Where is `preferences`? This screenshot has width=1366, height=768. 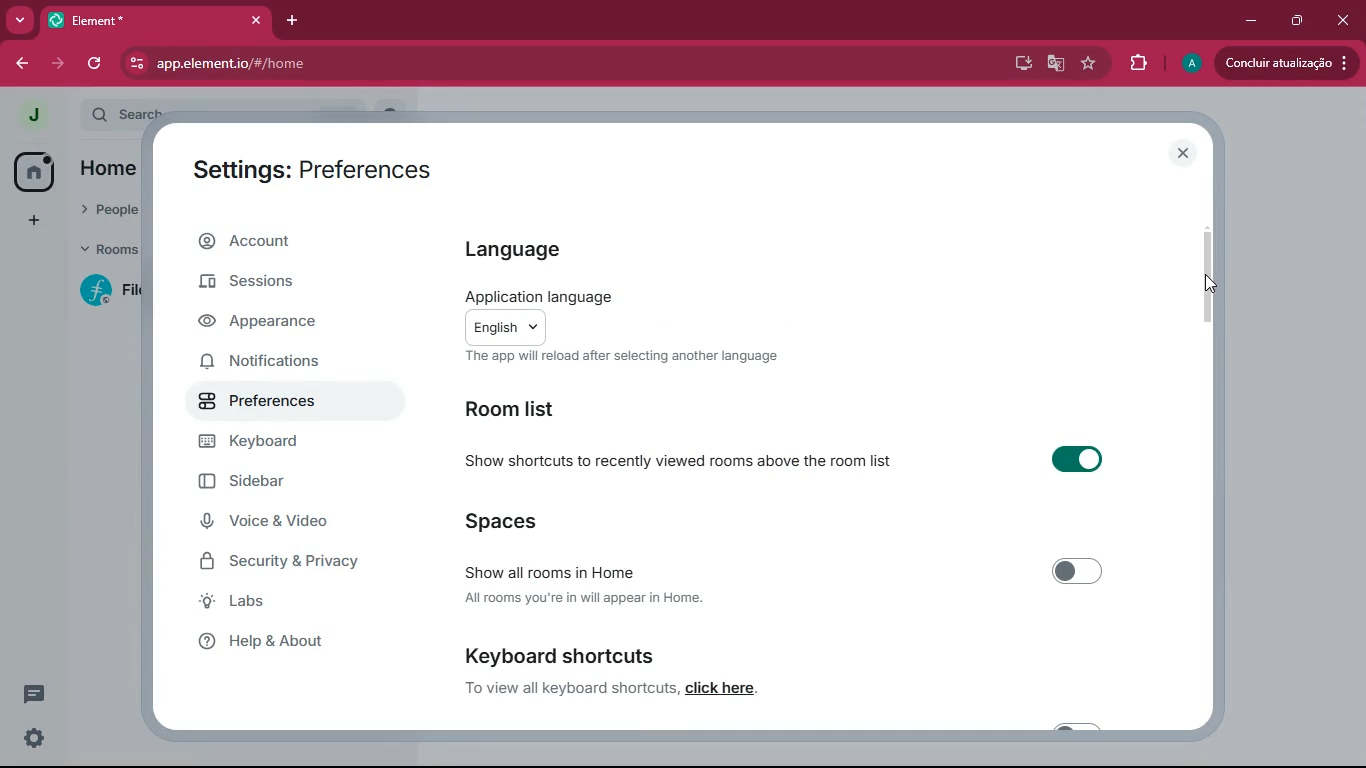 preferences is located at coordinates (266, 399).